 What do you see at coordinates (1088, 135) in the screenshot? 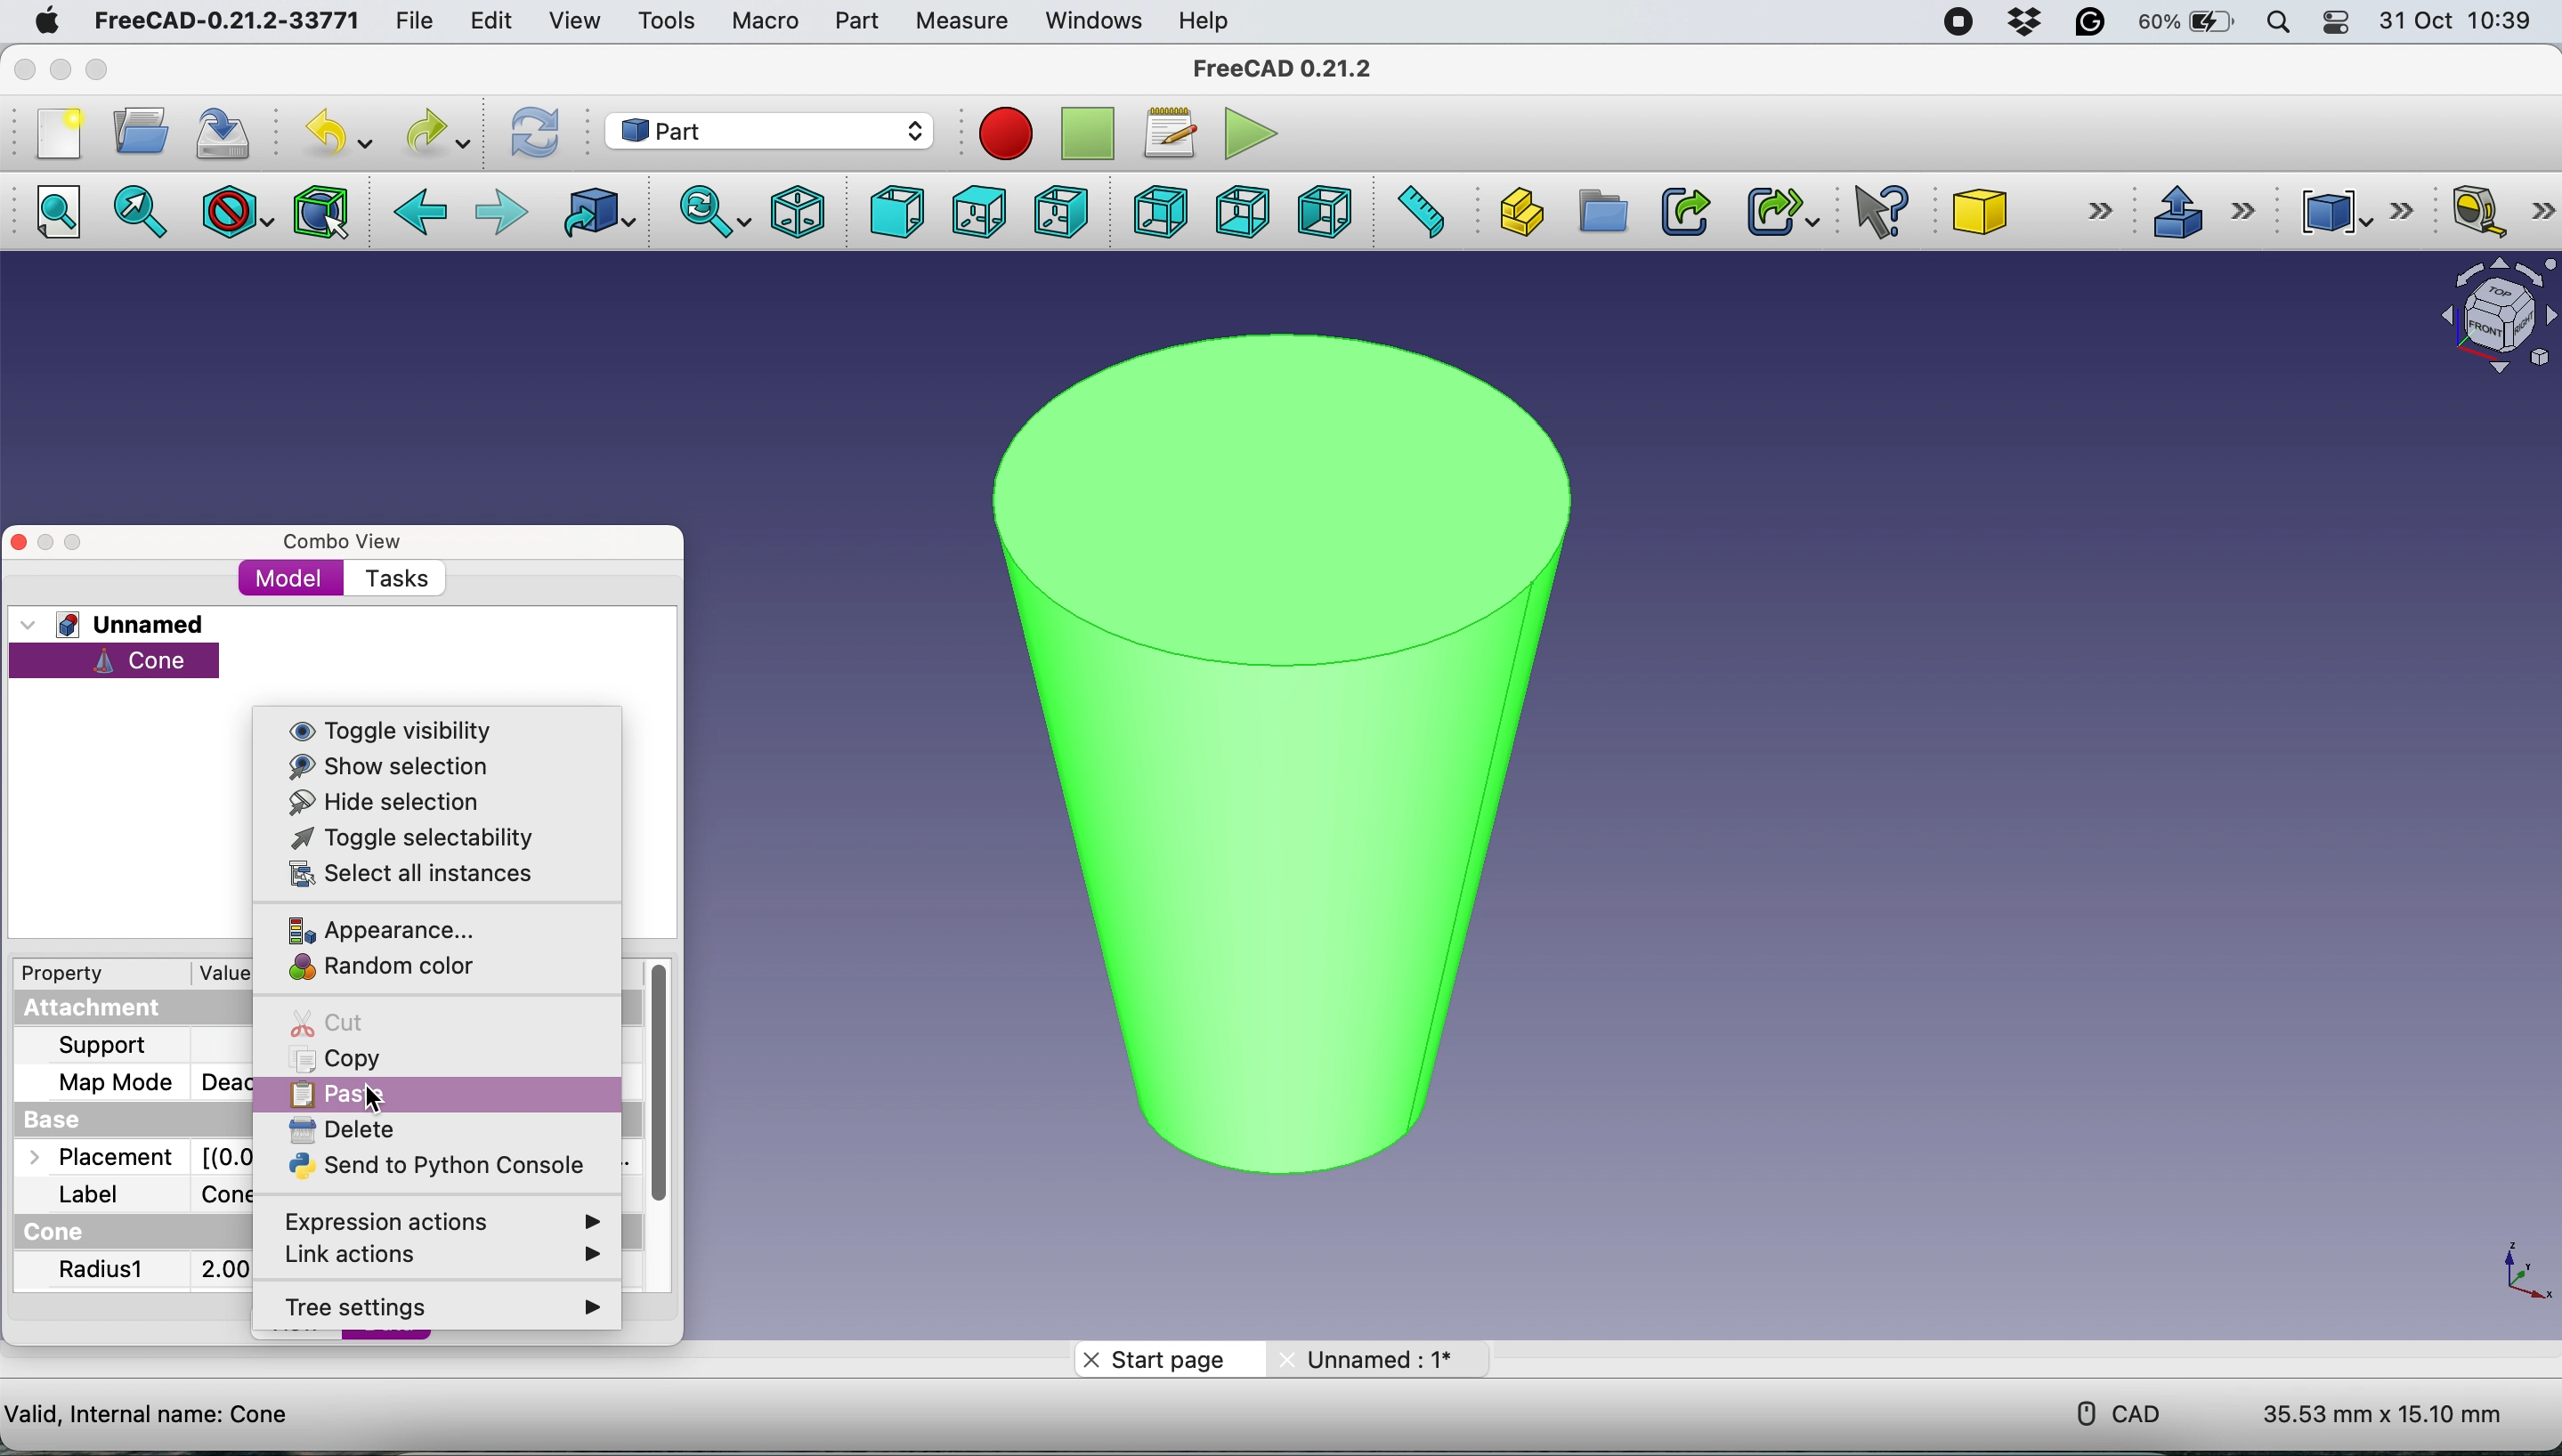
I see `step recording macros` at bounding box center [1088, 135].